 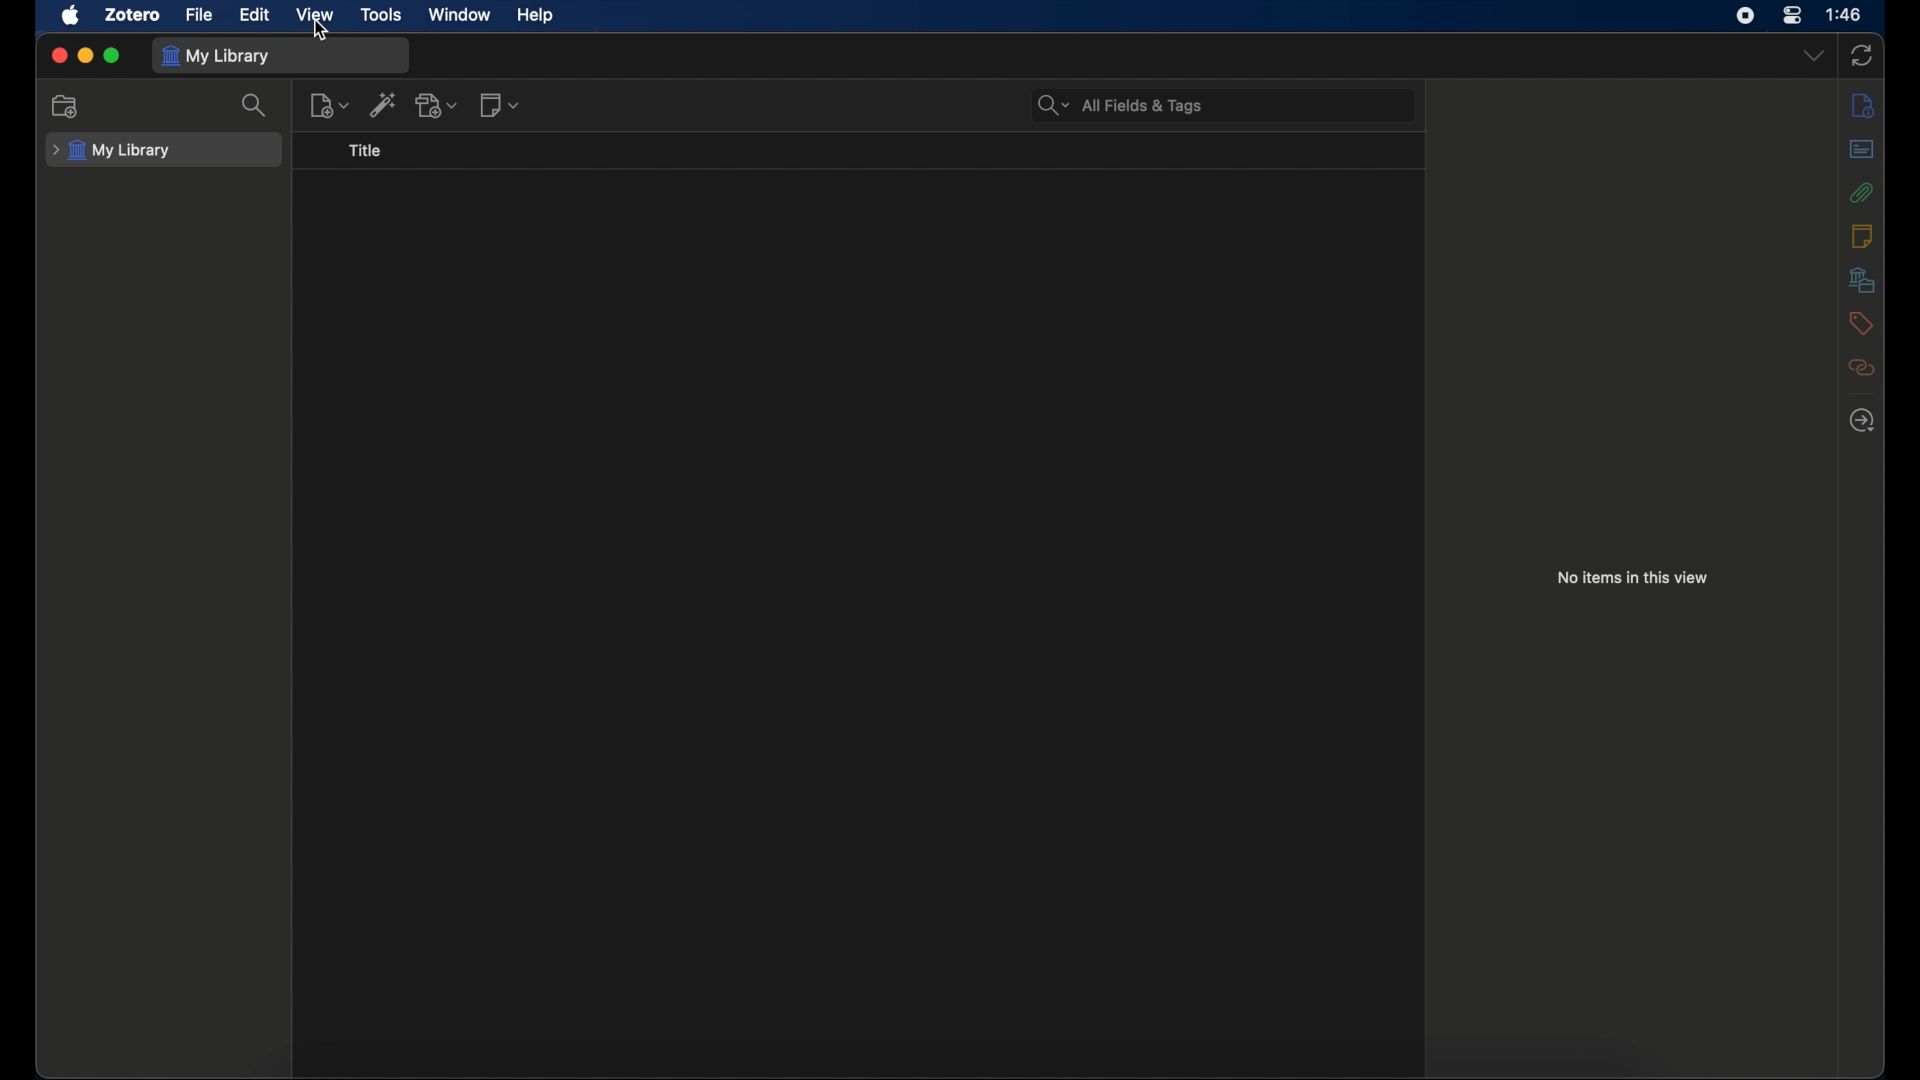 I want to click on close, so click(x=56, y=55).